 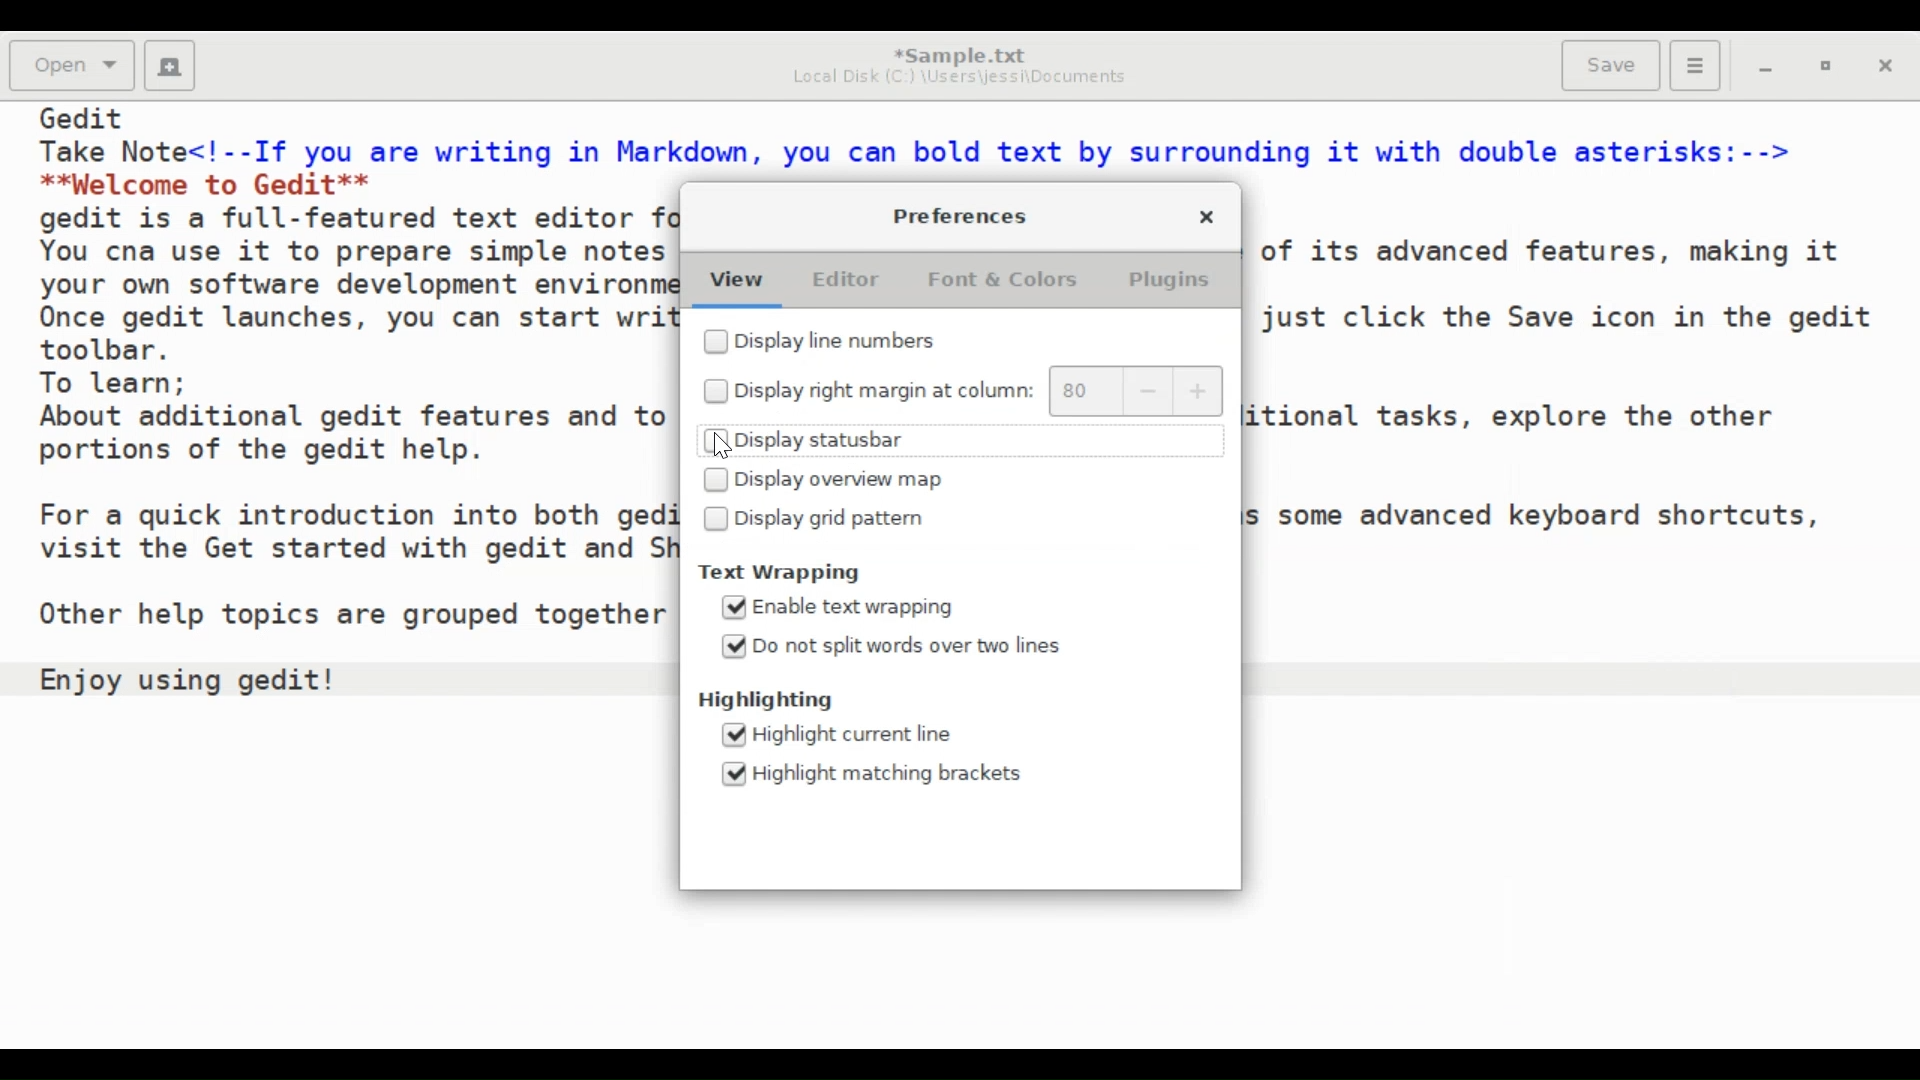 What do you see at coordinates (961, 53) in the screenshot?
I see `*Sample.txt` at bounding box center [961, 53].